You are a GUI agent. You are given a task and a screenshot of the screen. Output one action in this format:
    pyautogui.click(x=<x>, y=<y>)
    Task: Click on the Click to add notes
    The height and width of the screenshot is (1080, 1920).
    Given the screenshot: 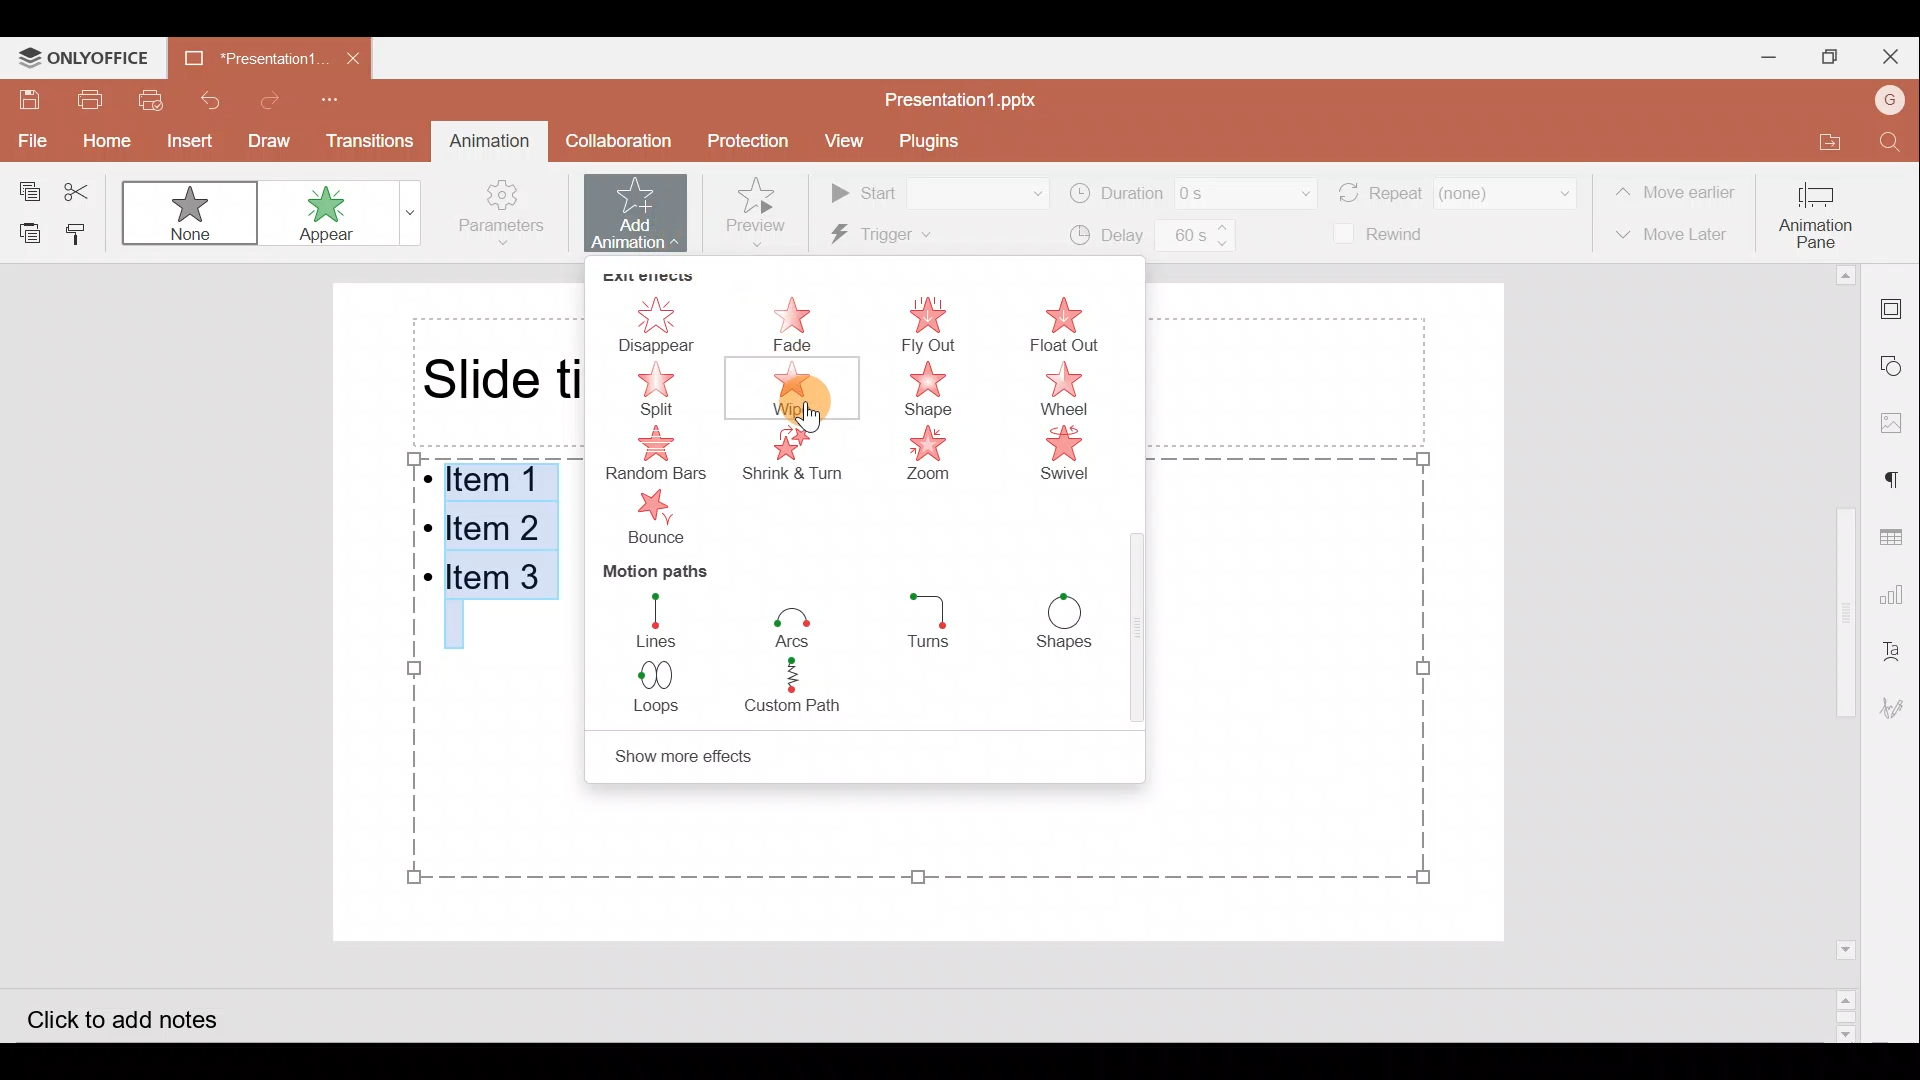 What is the action you would take?
    pyautogui.click(x=144, y=1015)
    